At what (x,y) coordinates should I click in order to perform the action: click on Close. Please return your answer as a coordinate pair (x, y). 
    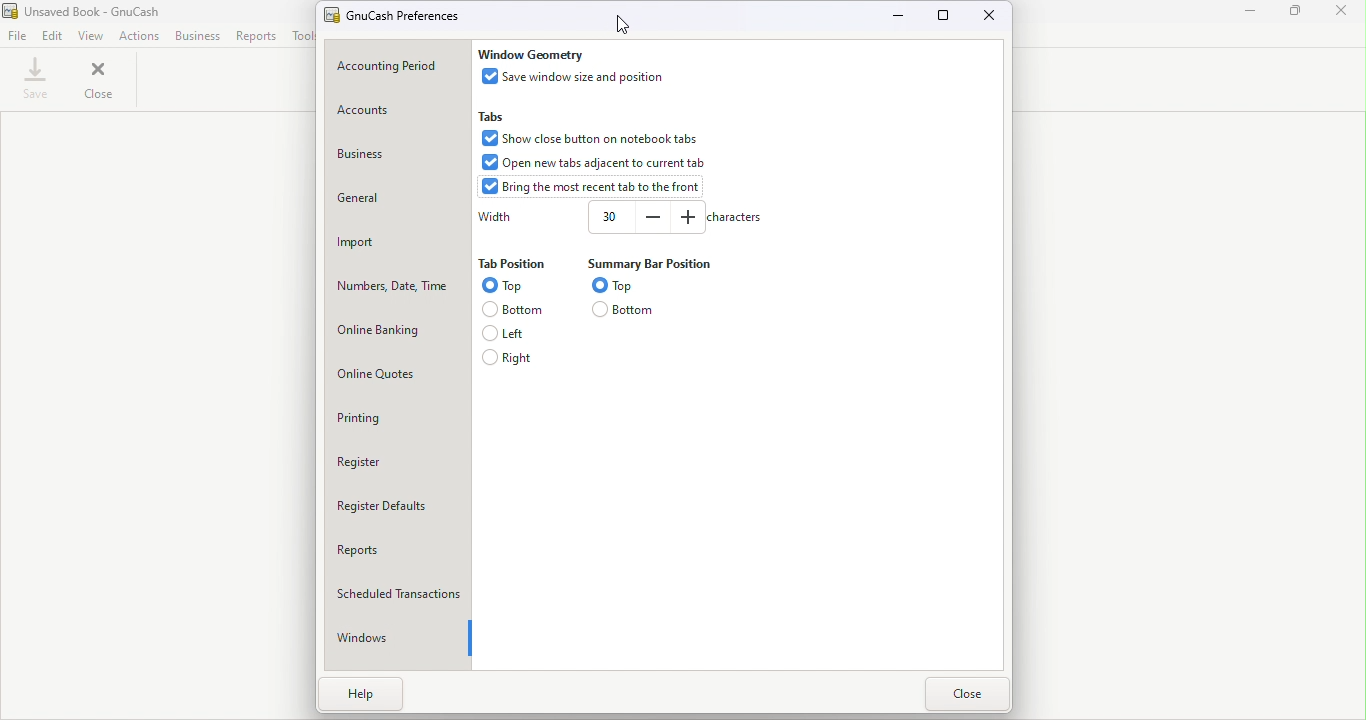
    Looking at the image, I should click on (1341, 12).